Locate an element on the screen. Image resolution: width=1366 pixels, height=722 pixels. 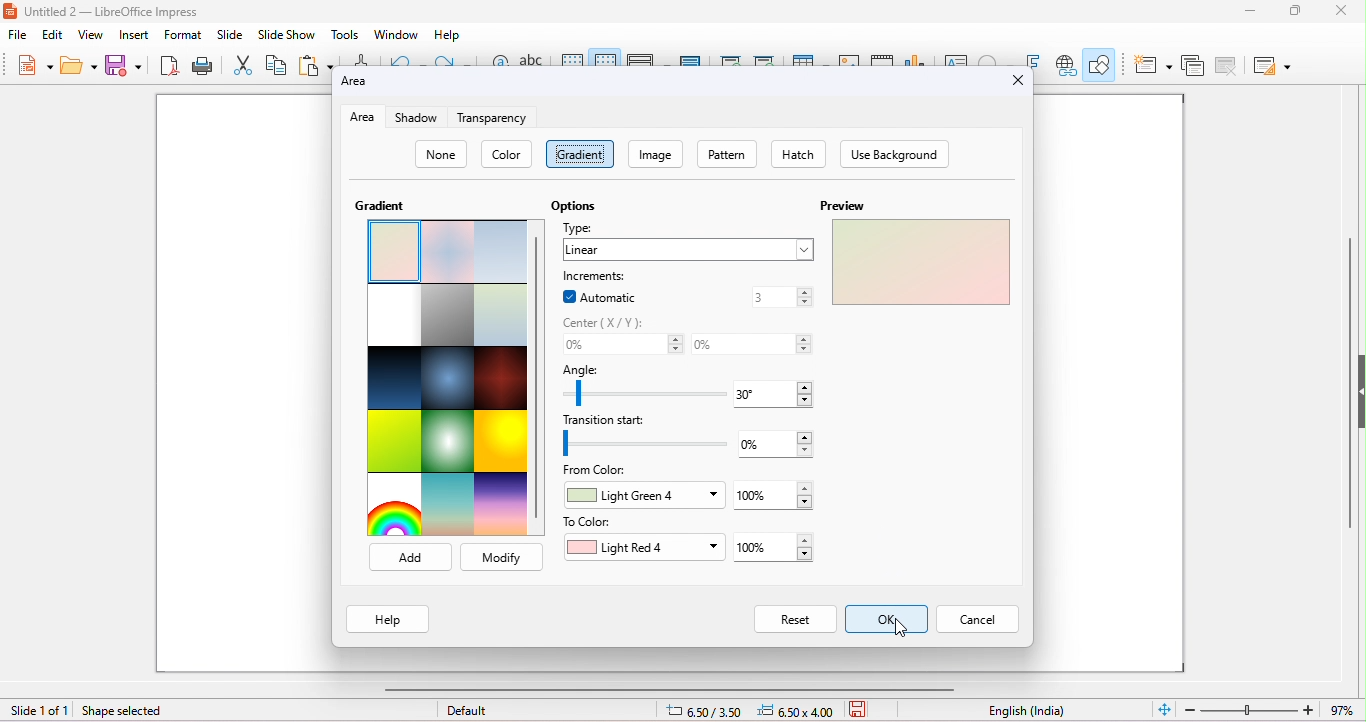
default is located at coordinates (468, 710).